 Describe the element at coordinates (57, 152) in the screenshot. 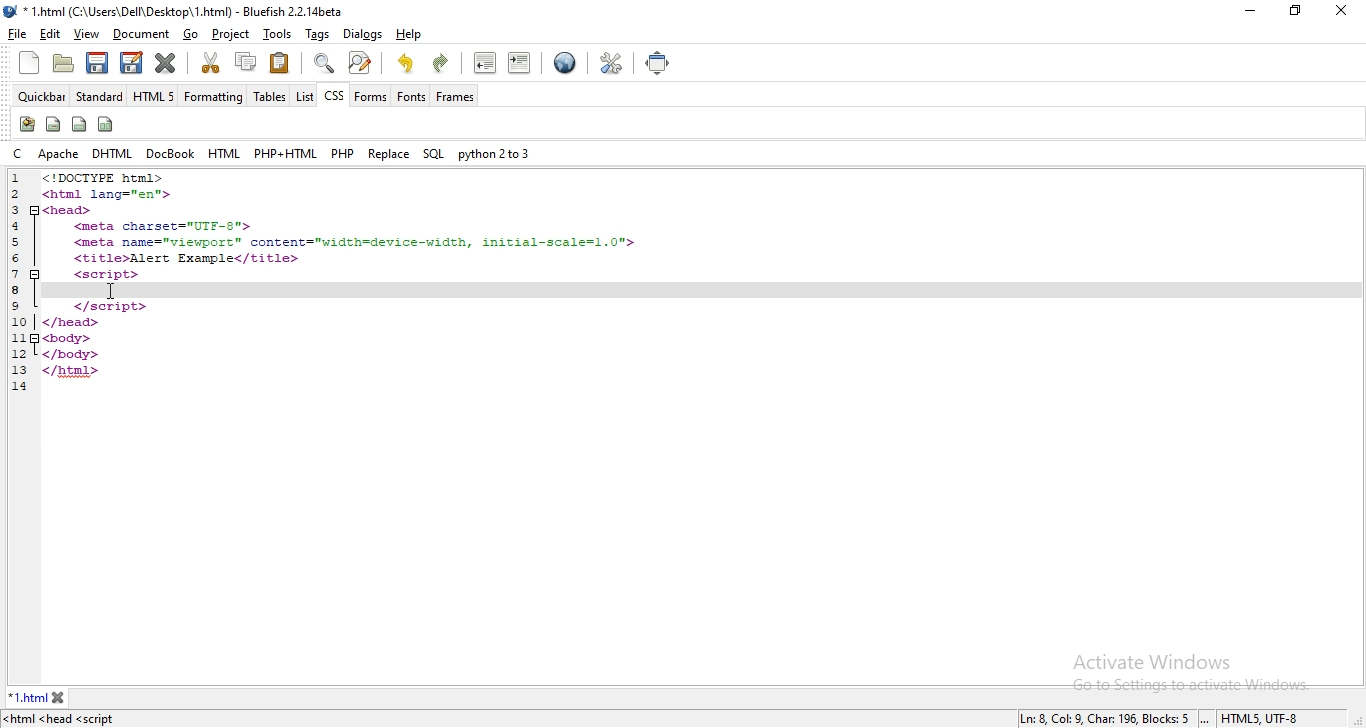

I see `apache` at that location.